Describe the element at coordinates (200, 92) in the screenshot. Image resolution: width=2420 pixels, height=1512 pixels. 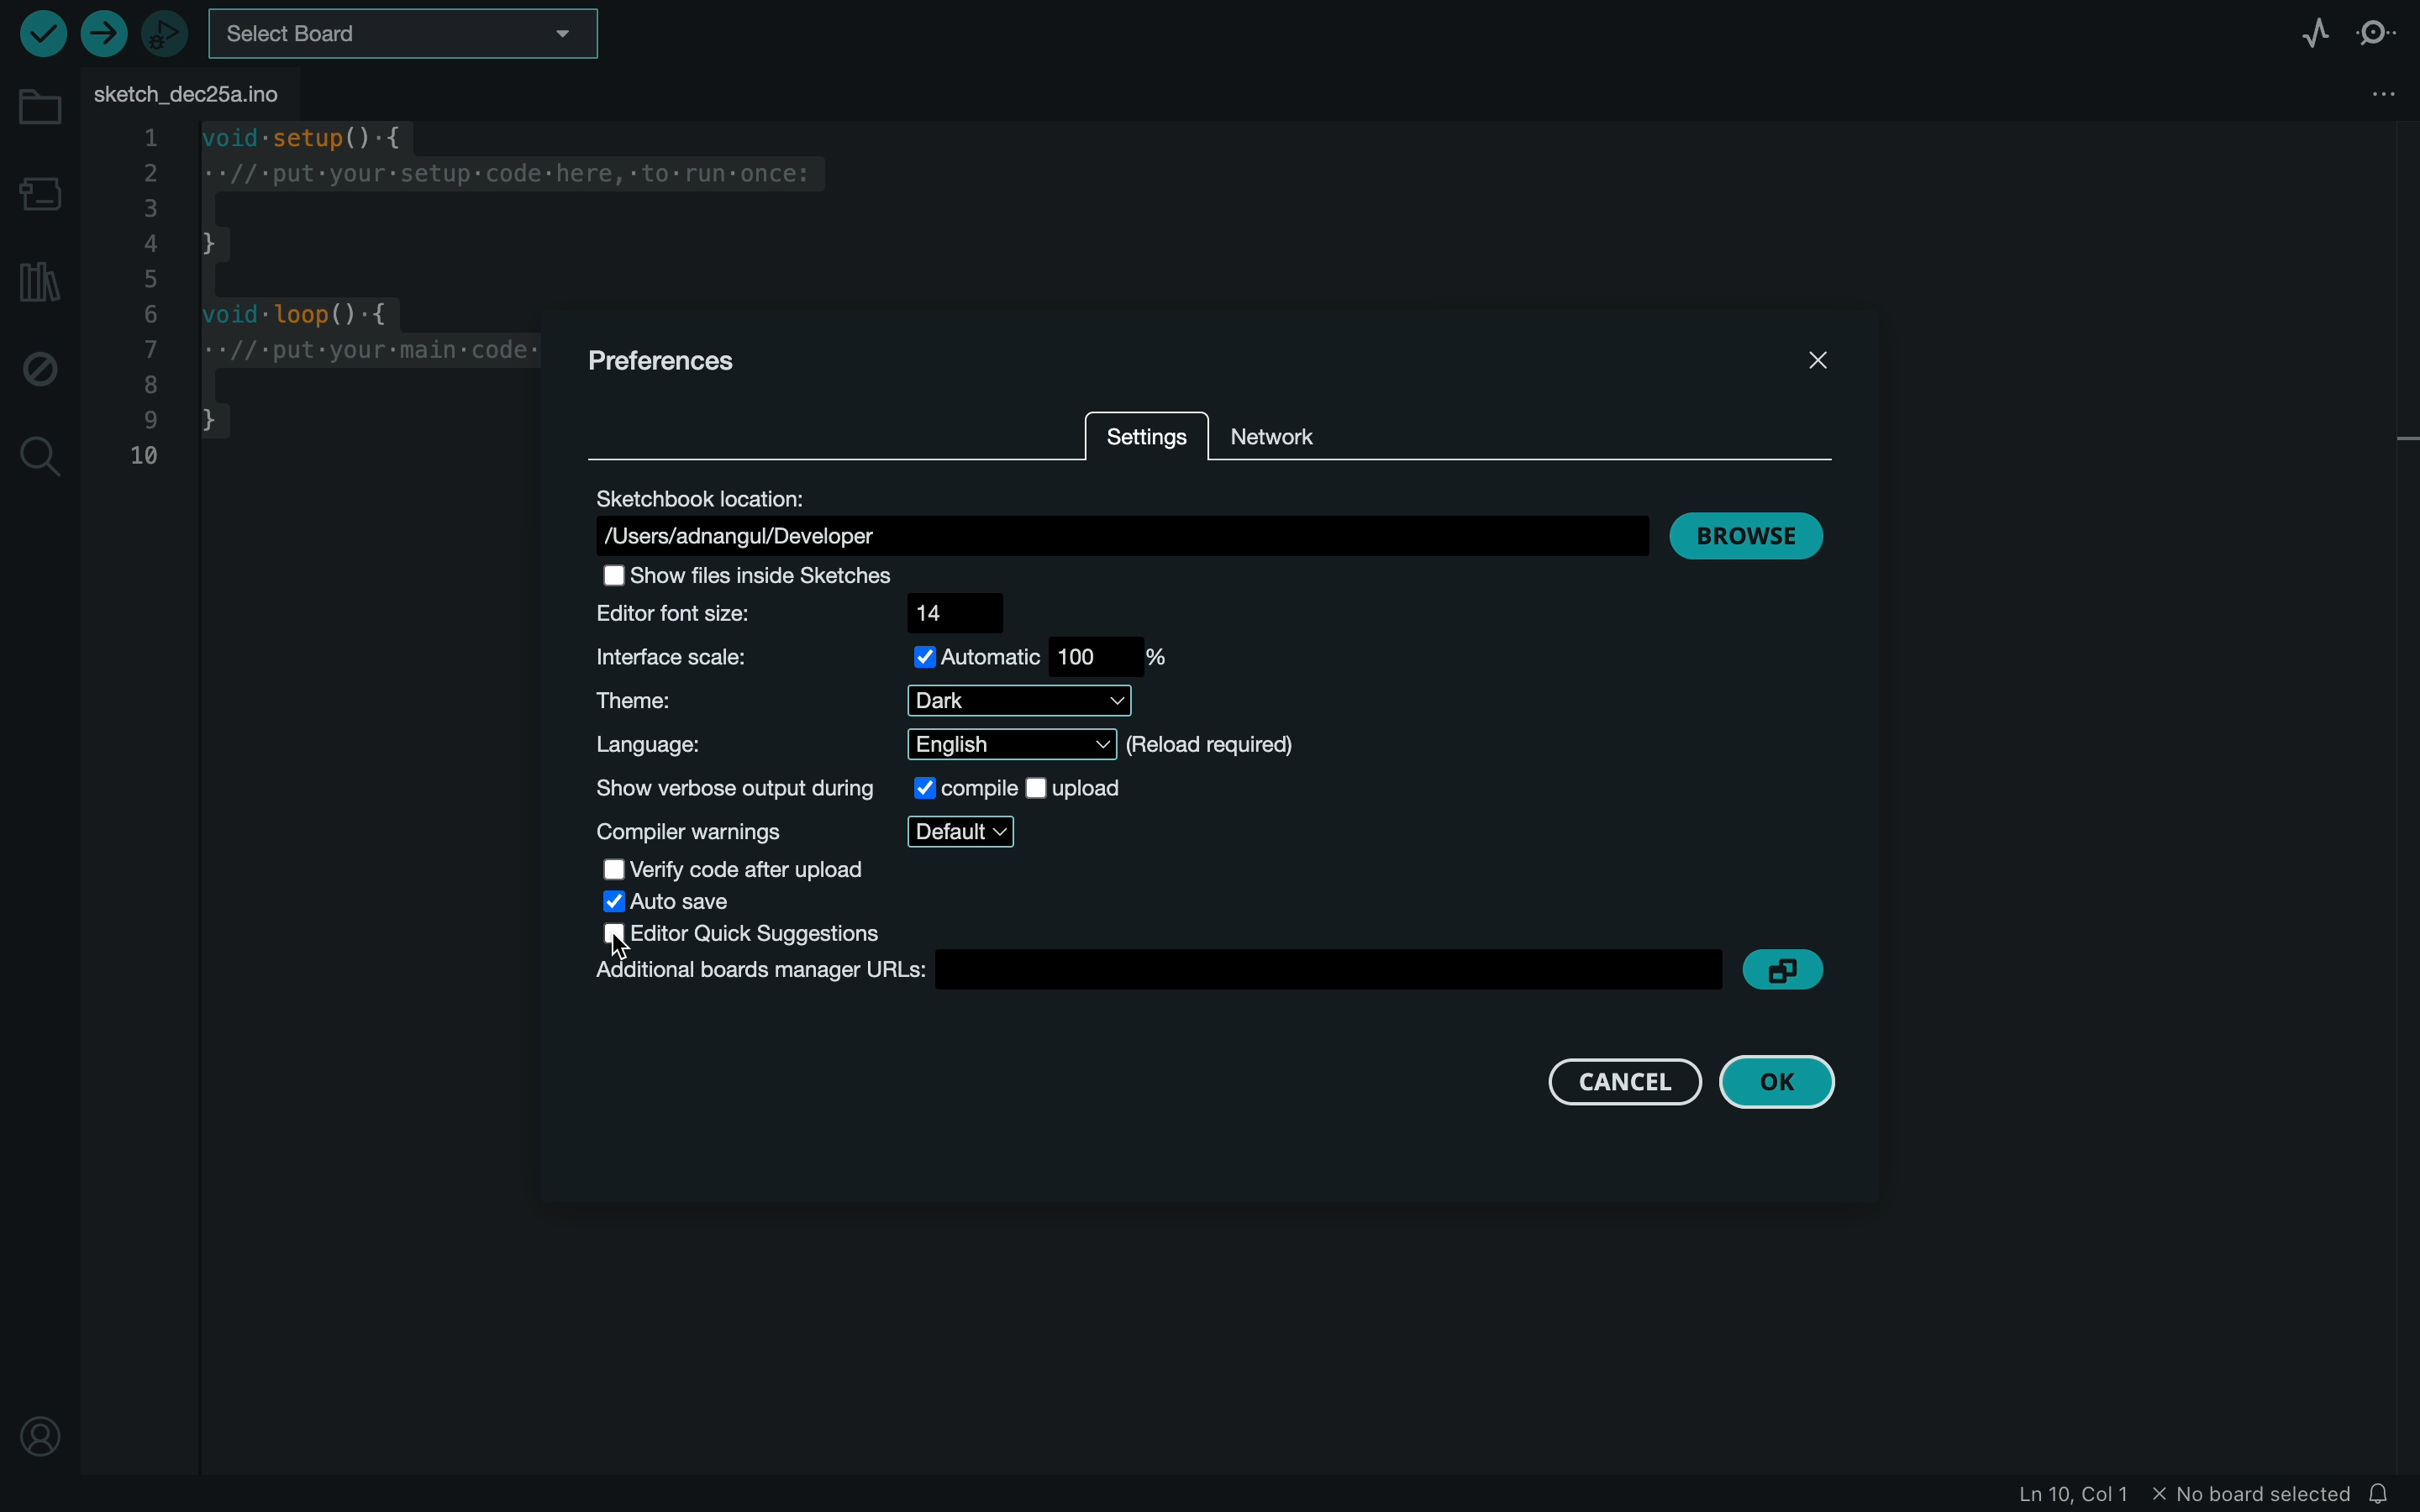
I see `file  tab` at that location.